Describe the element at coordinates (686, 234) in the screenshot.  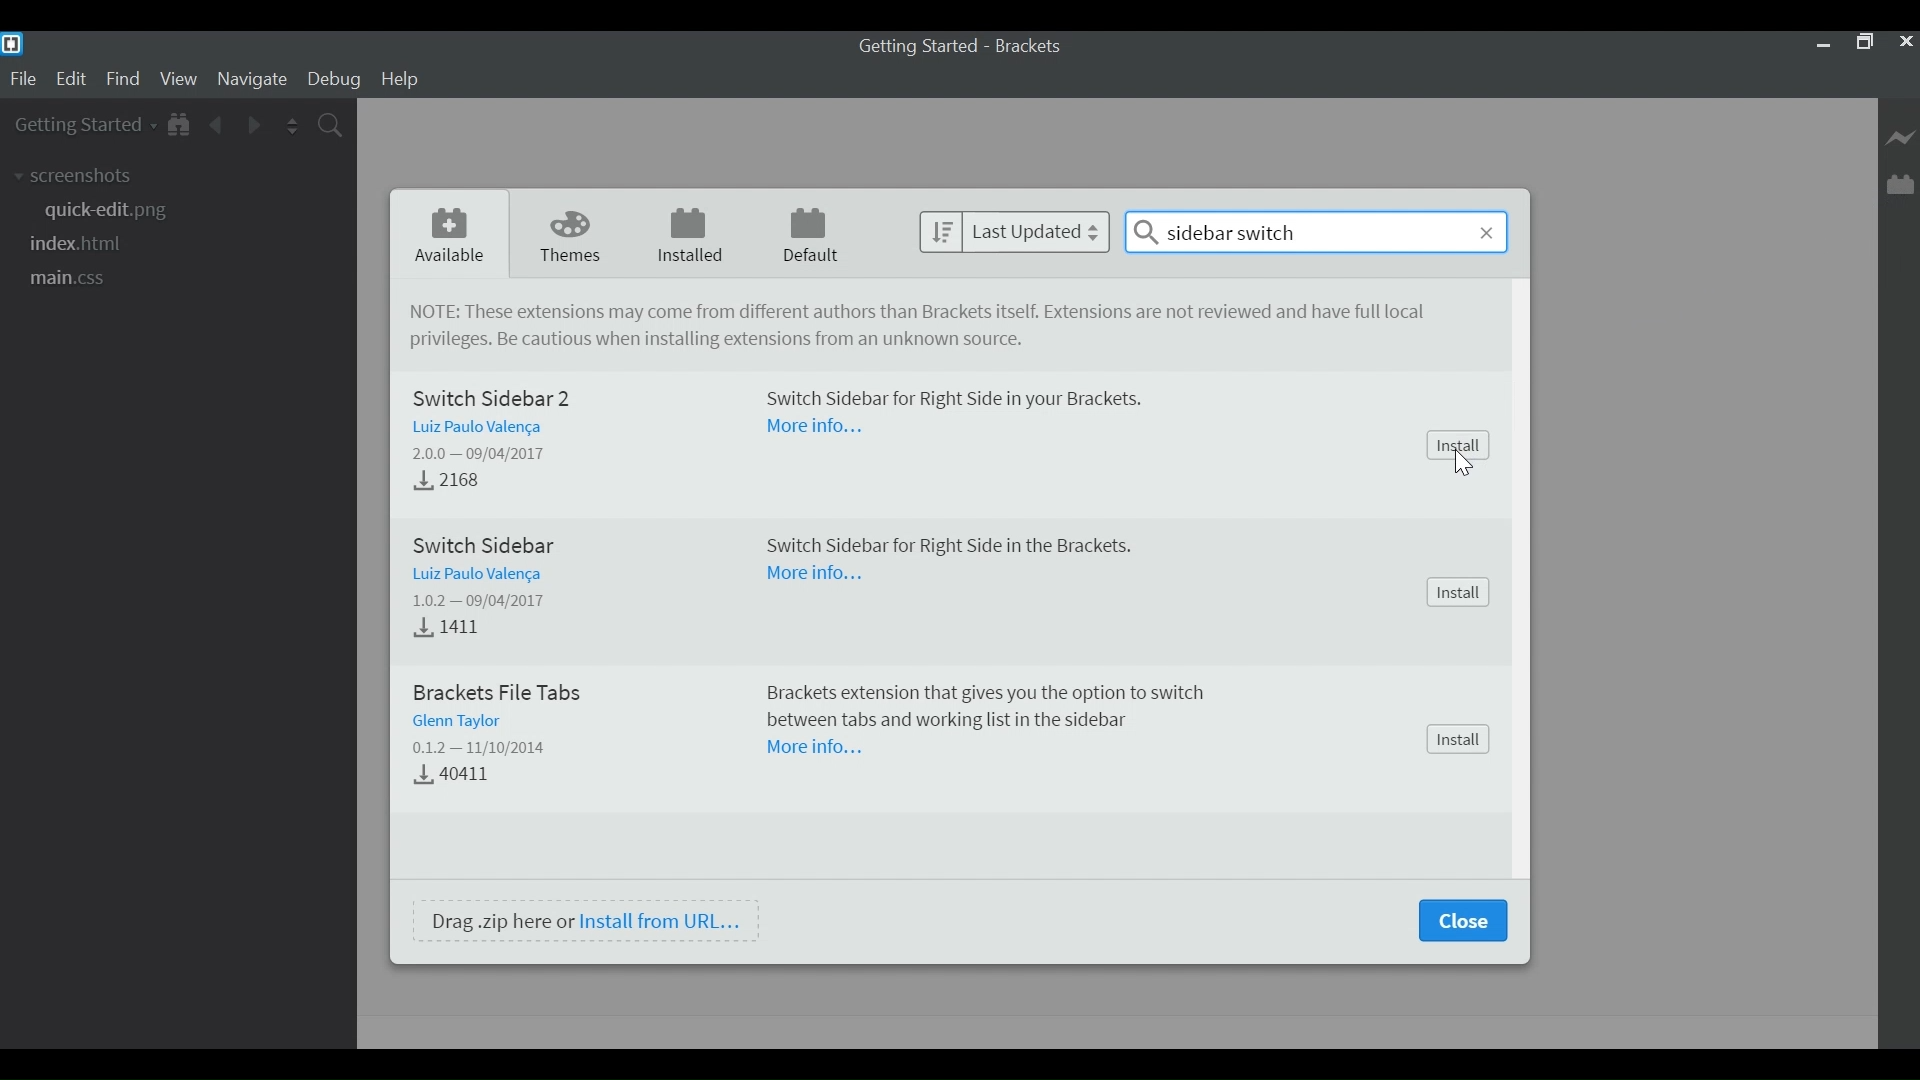
I see `Installed` at that location.